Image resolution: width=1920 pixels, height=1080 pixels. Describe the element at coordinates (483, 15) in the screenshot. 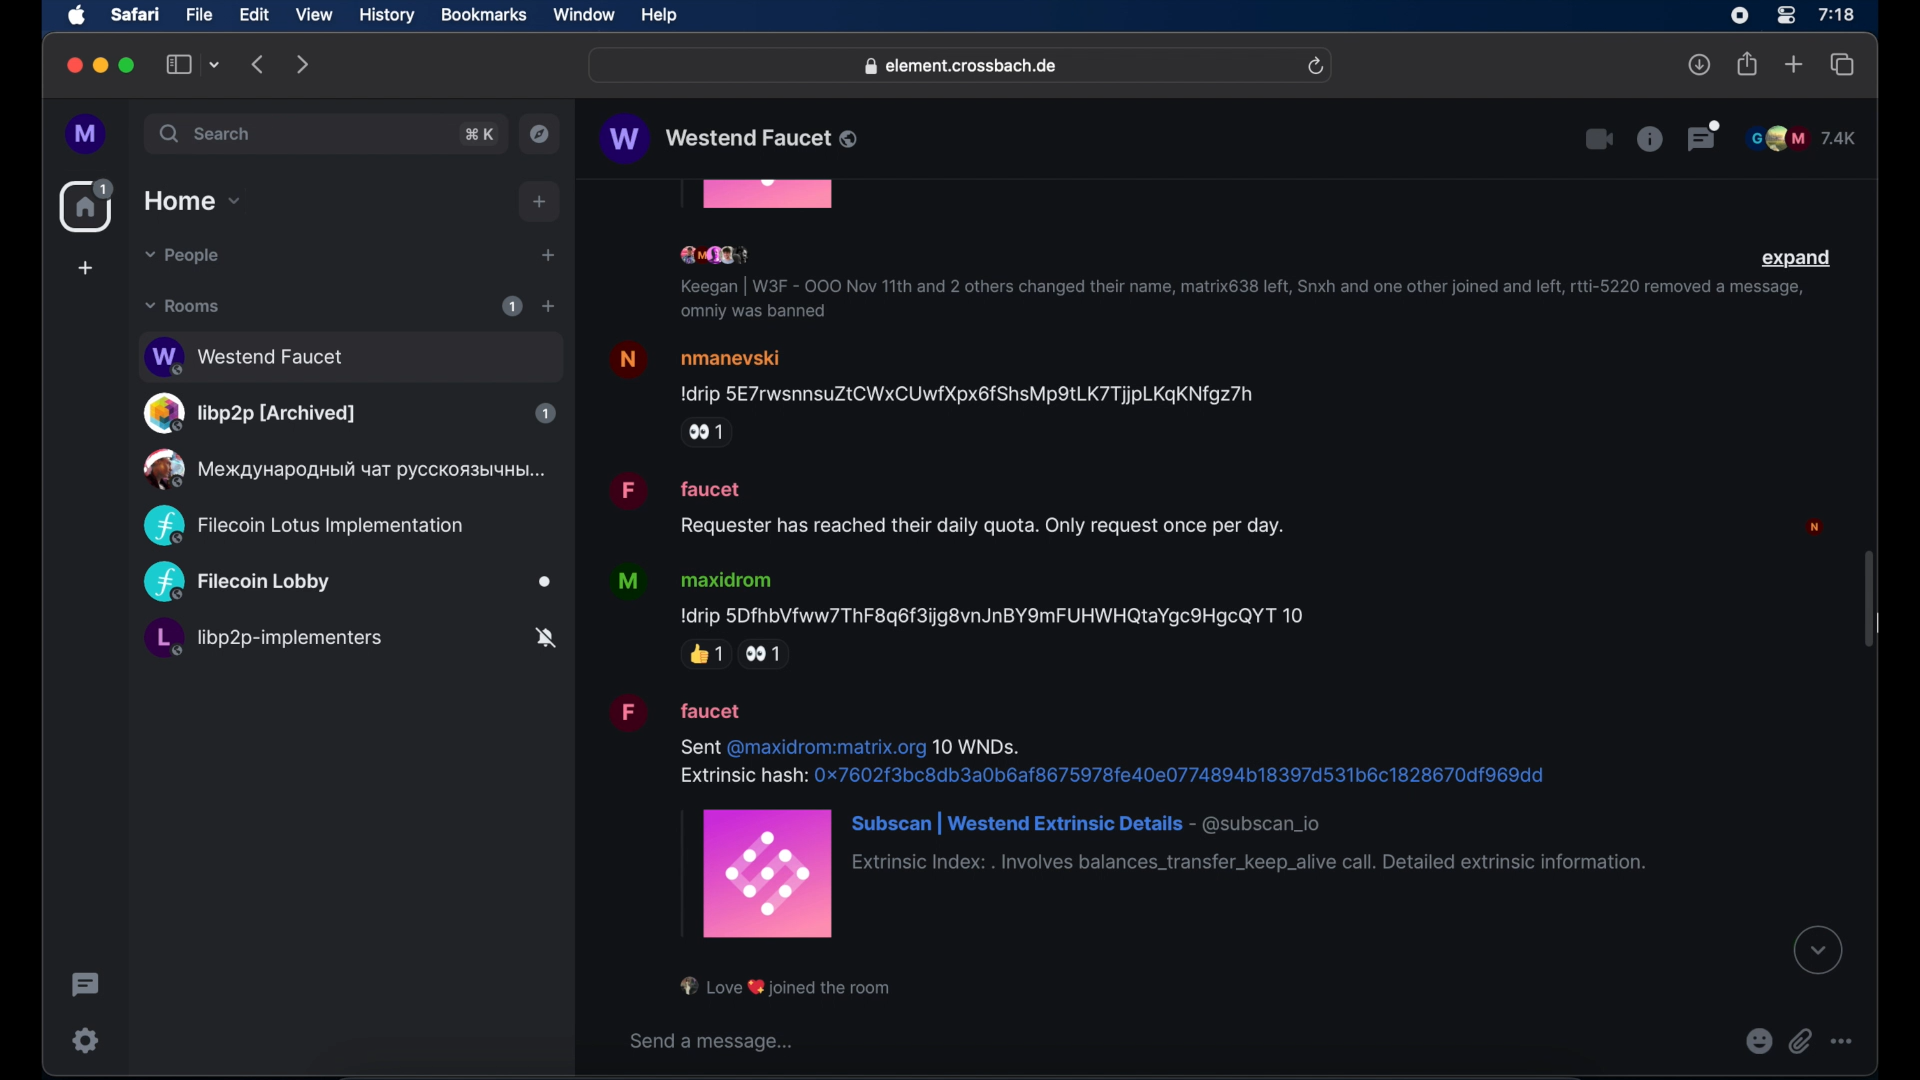

I see `bookmarks` at that location.